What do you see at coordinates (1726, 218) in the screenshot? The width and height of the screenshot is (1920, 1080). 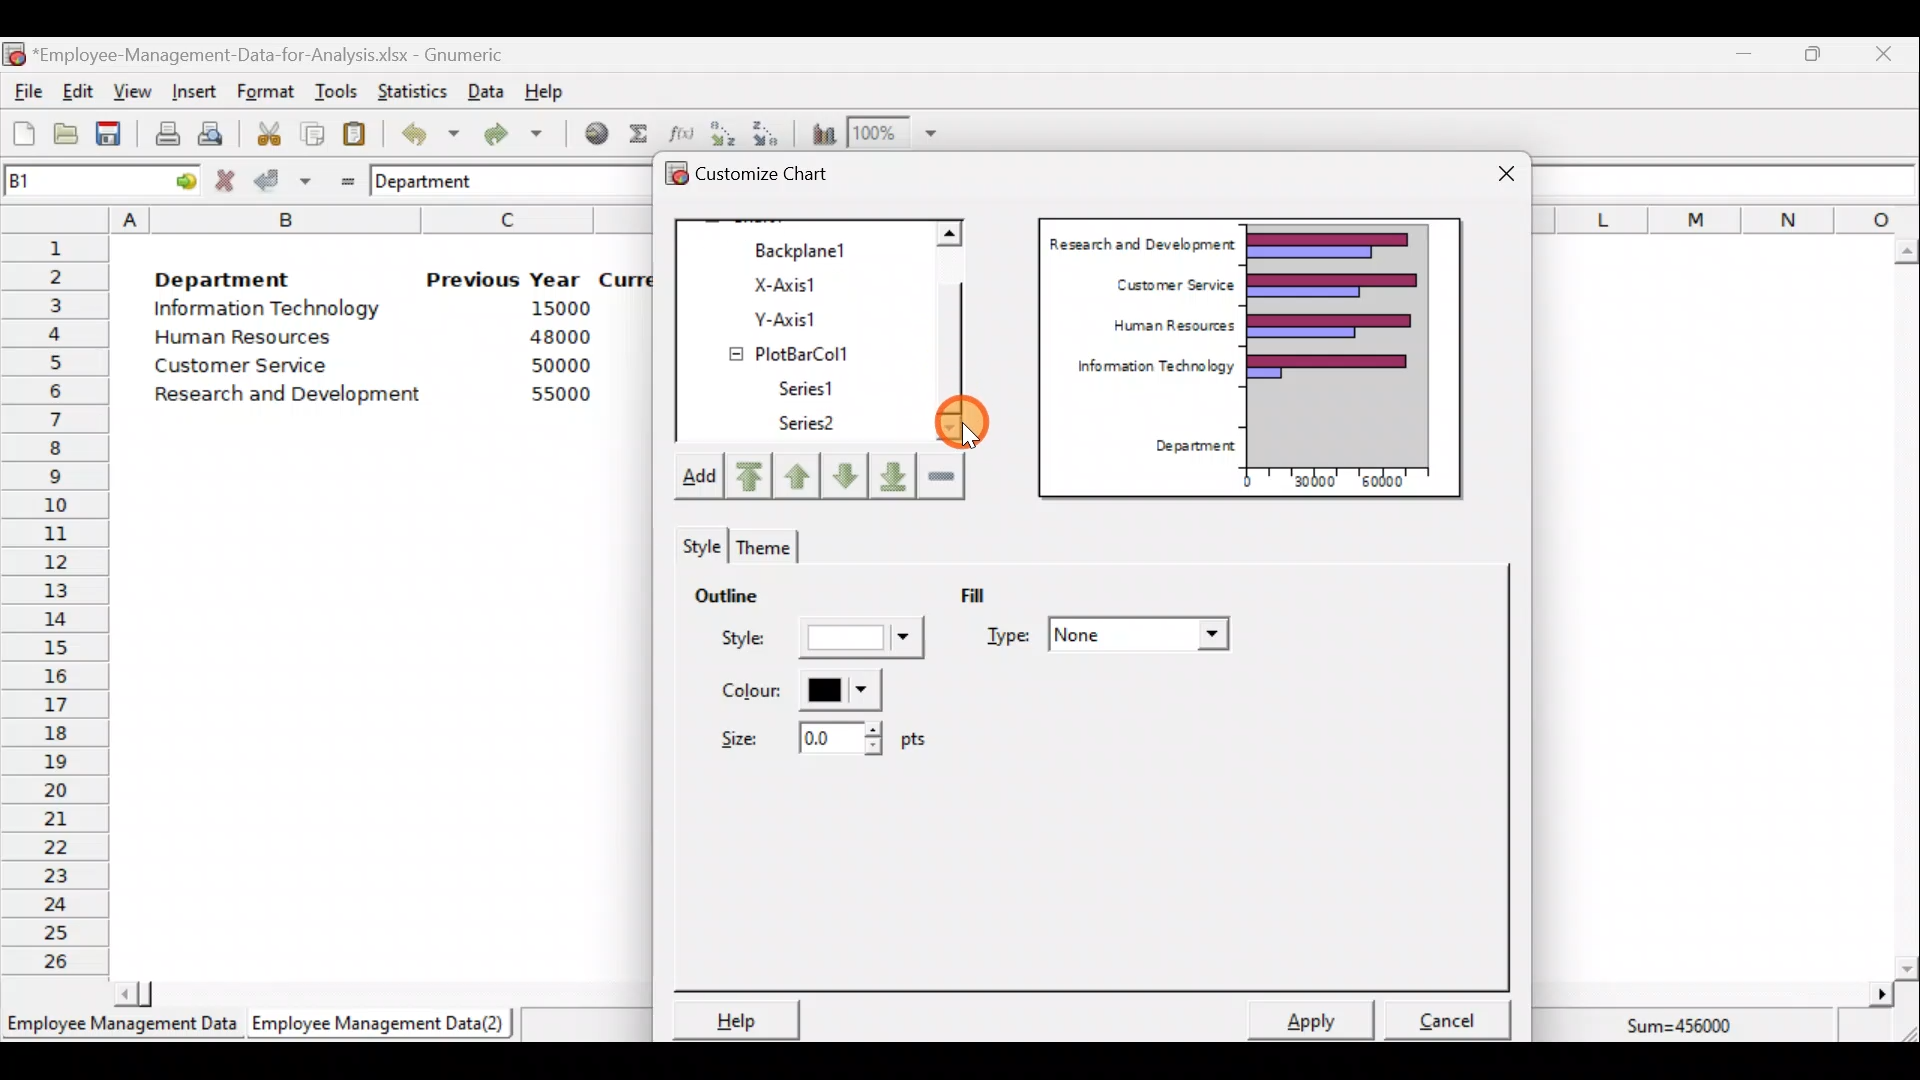 I see `Columns` at bounding box center [1726, 218].